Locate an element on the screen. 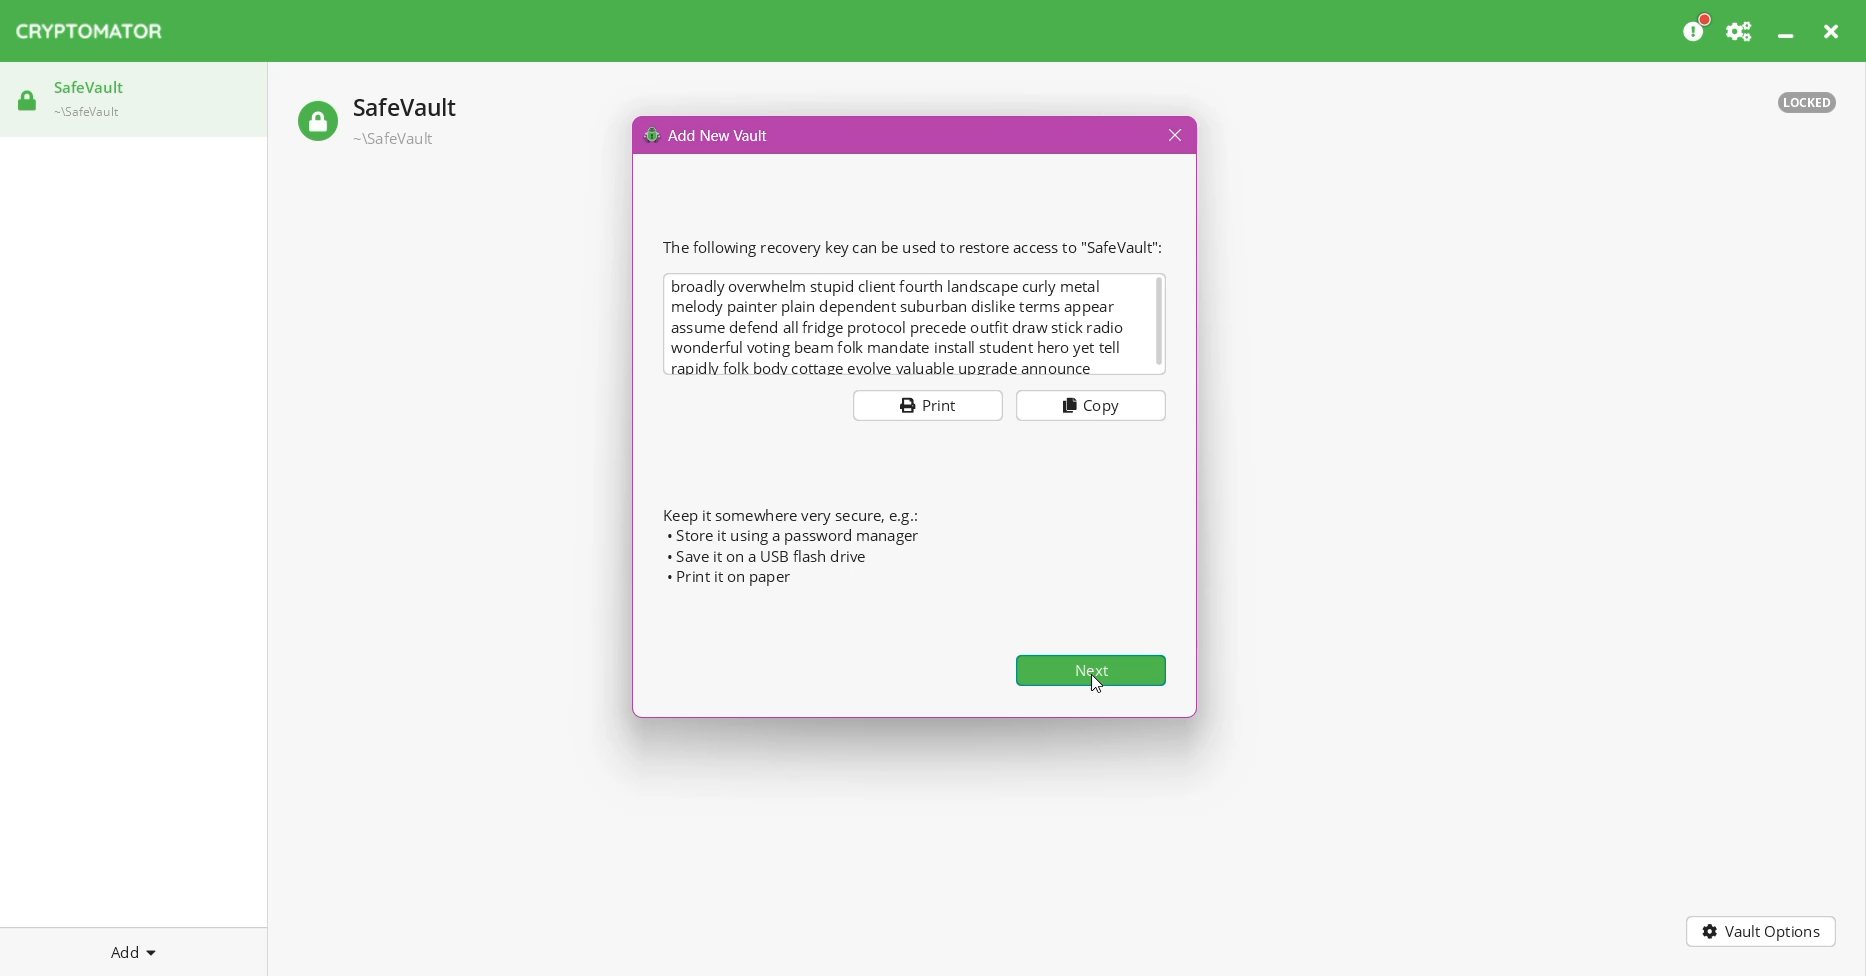 The image size is (1866, 976). Print it on paper is located at coordinates (728, 578).